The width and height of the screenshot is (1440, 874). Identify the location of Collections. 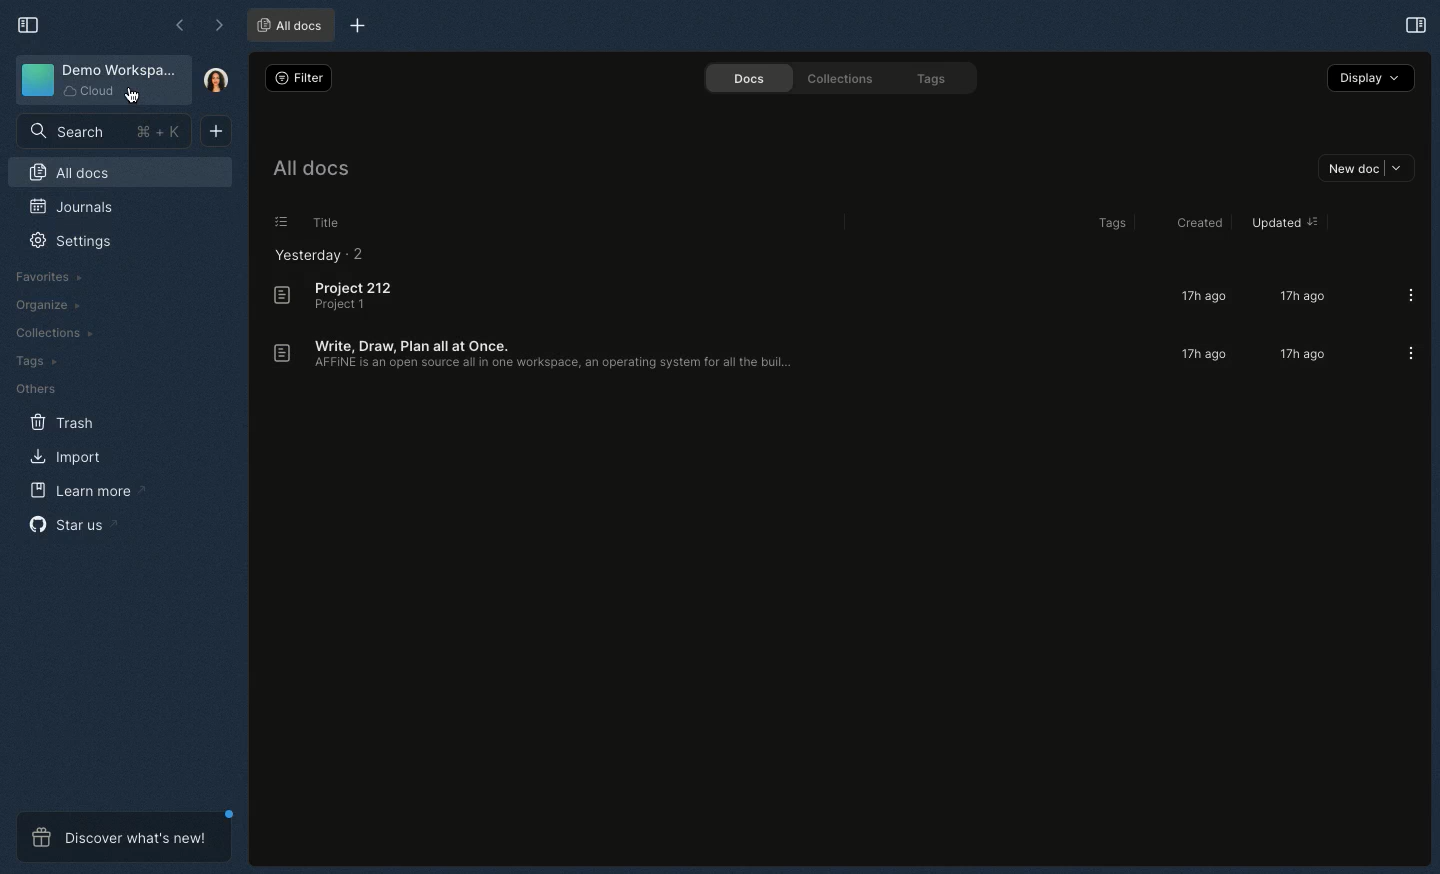
(53, 331).